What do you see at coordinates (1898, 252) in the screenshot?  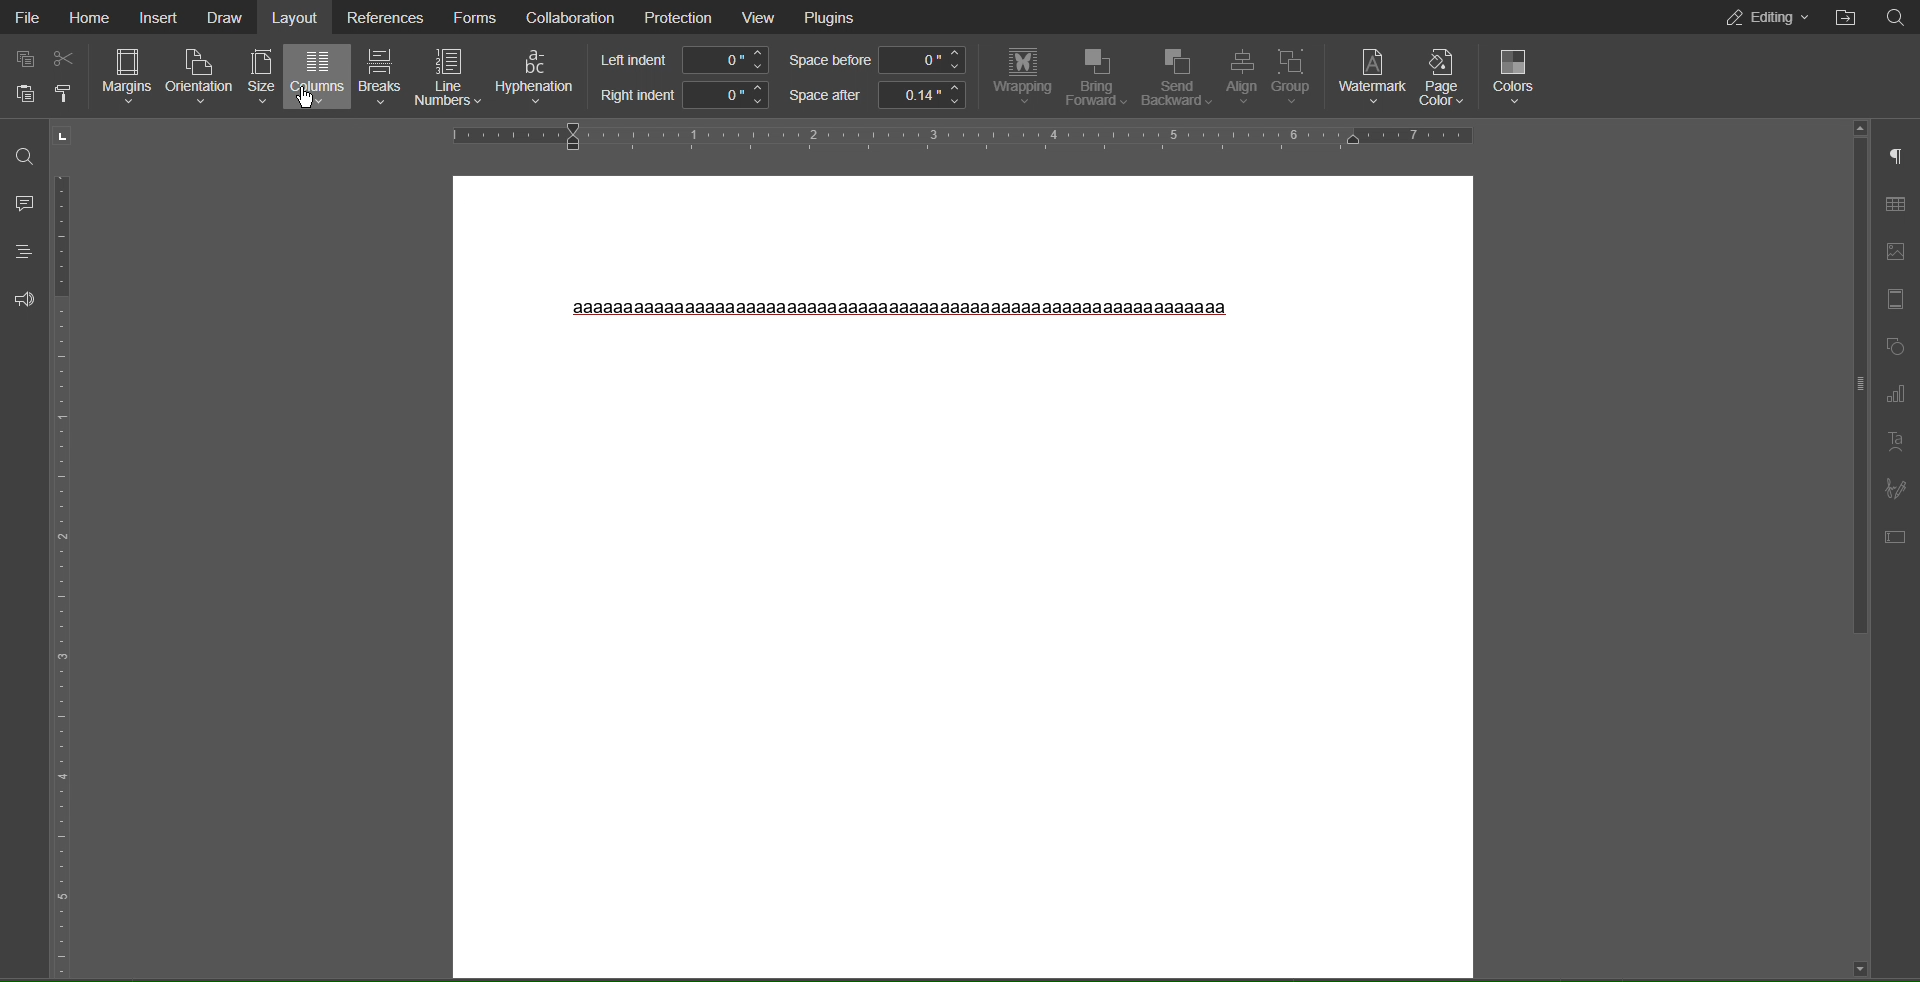 I see `Image Settings` at bounding box center [1898, 252].